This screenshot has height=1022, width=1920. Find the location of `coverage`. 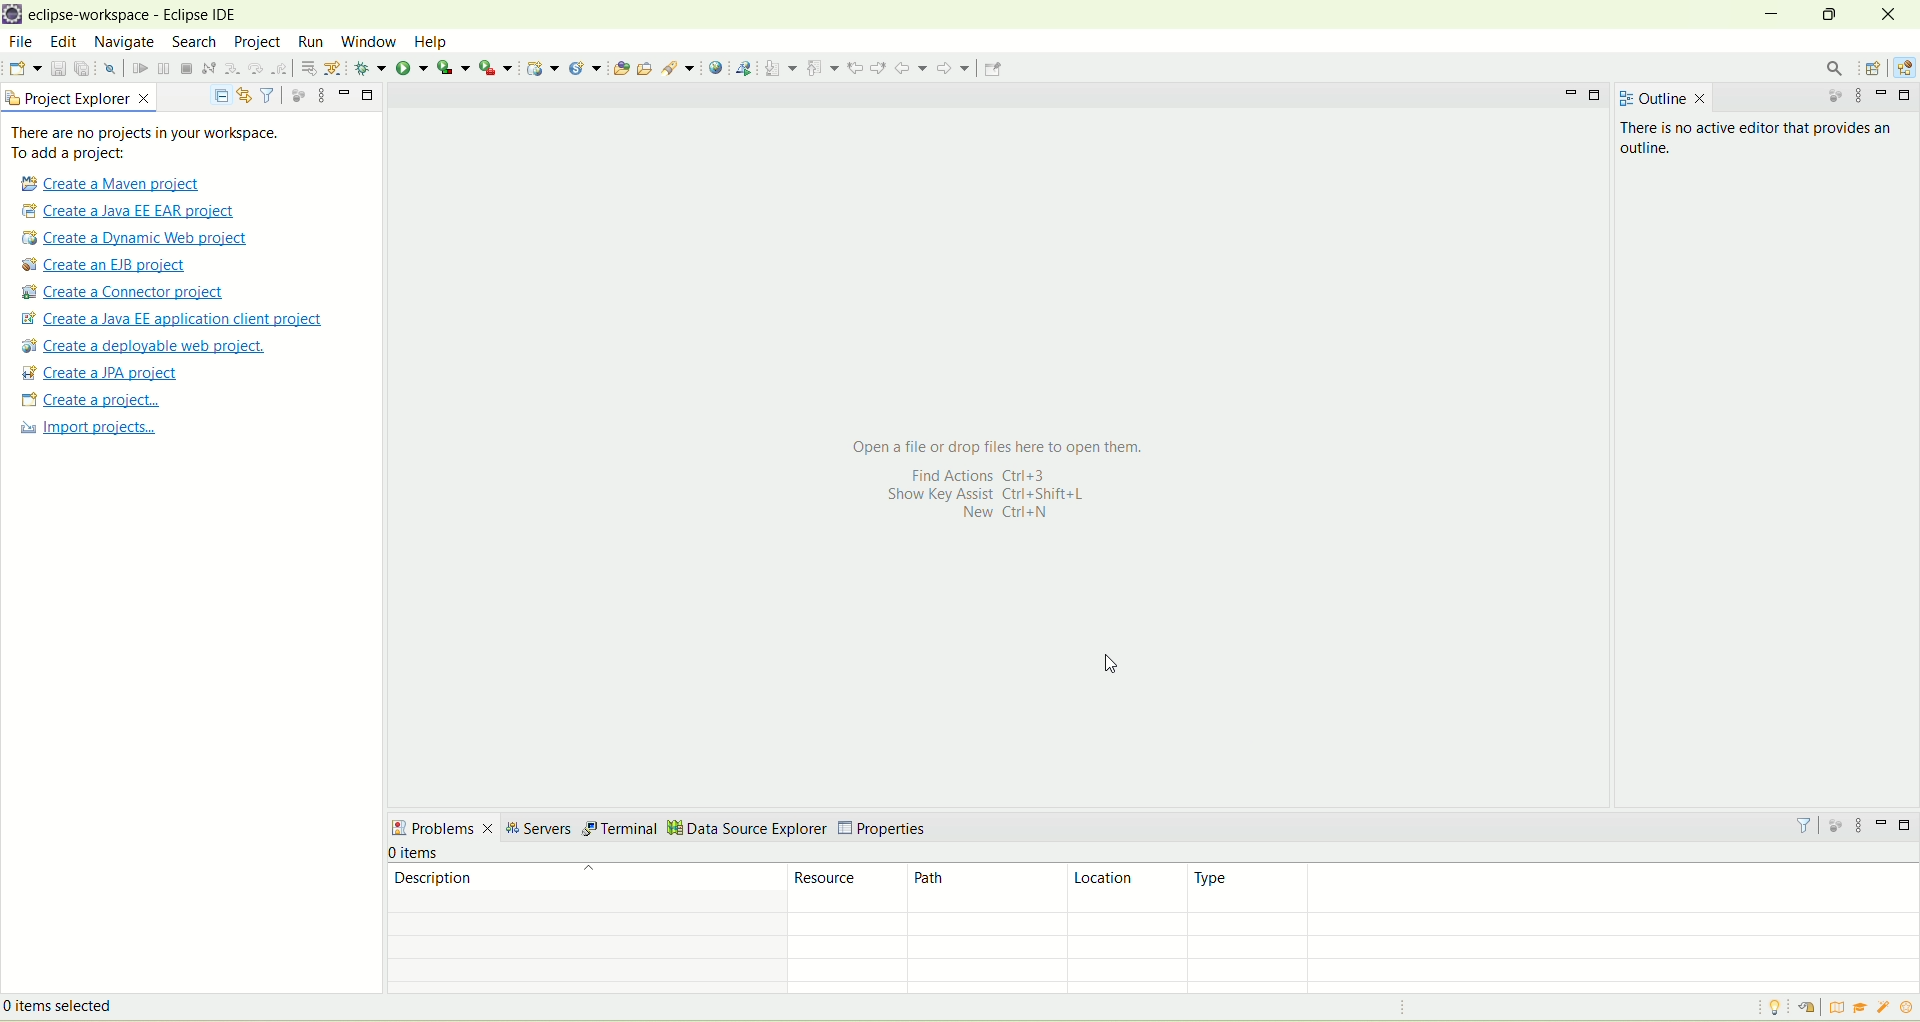

coverage is located at coordinates (534, 67).